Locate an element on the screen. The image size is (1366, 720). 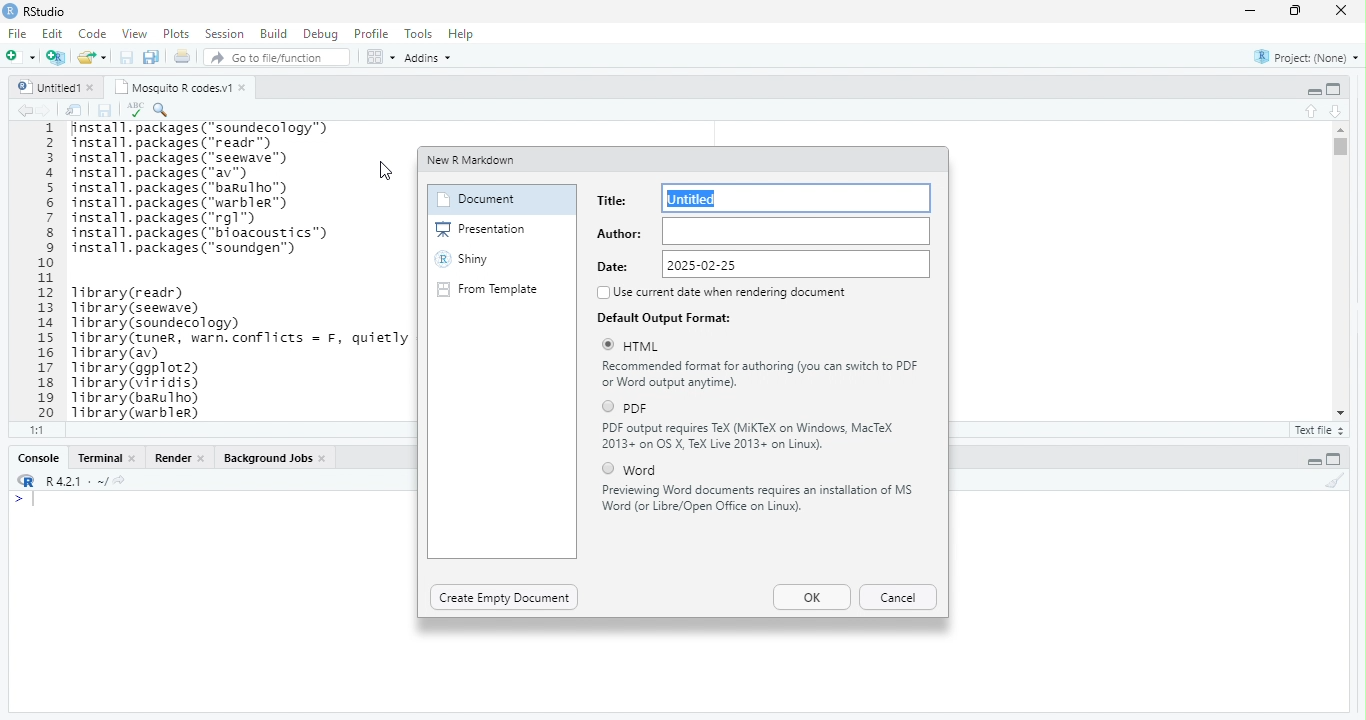
Collapse is located at coordinates (1314, 462).